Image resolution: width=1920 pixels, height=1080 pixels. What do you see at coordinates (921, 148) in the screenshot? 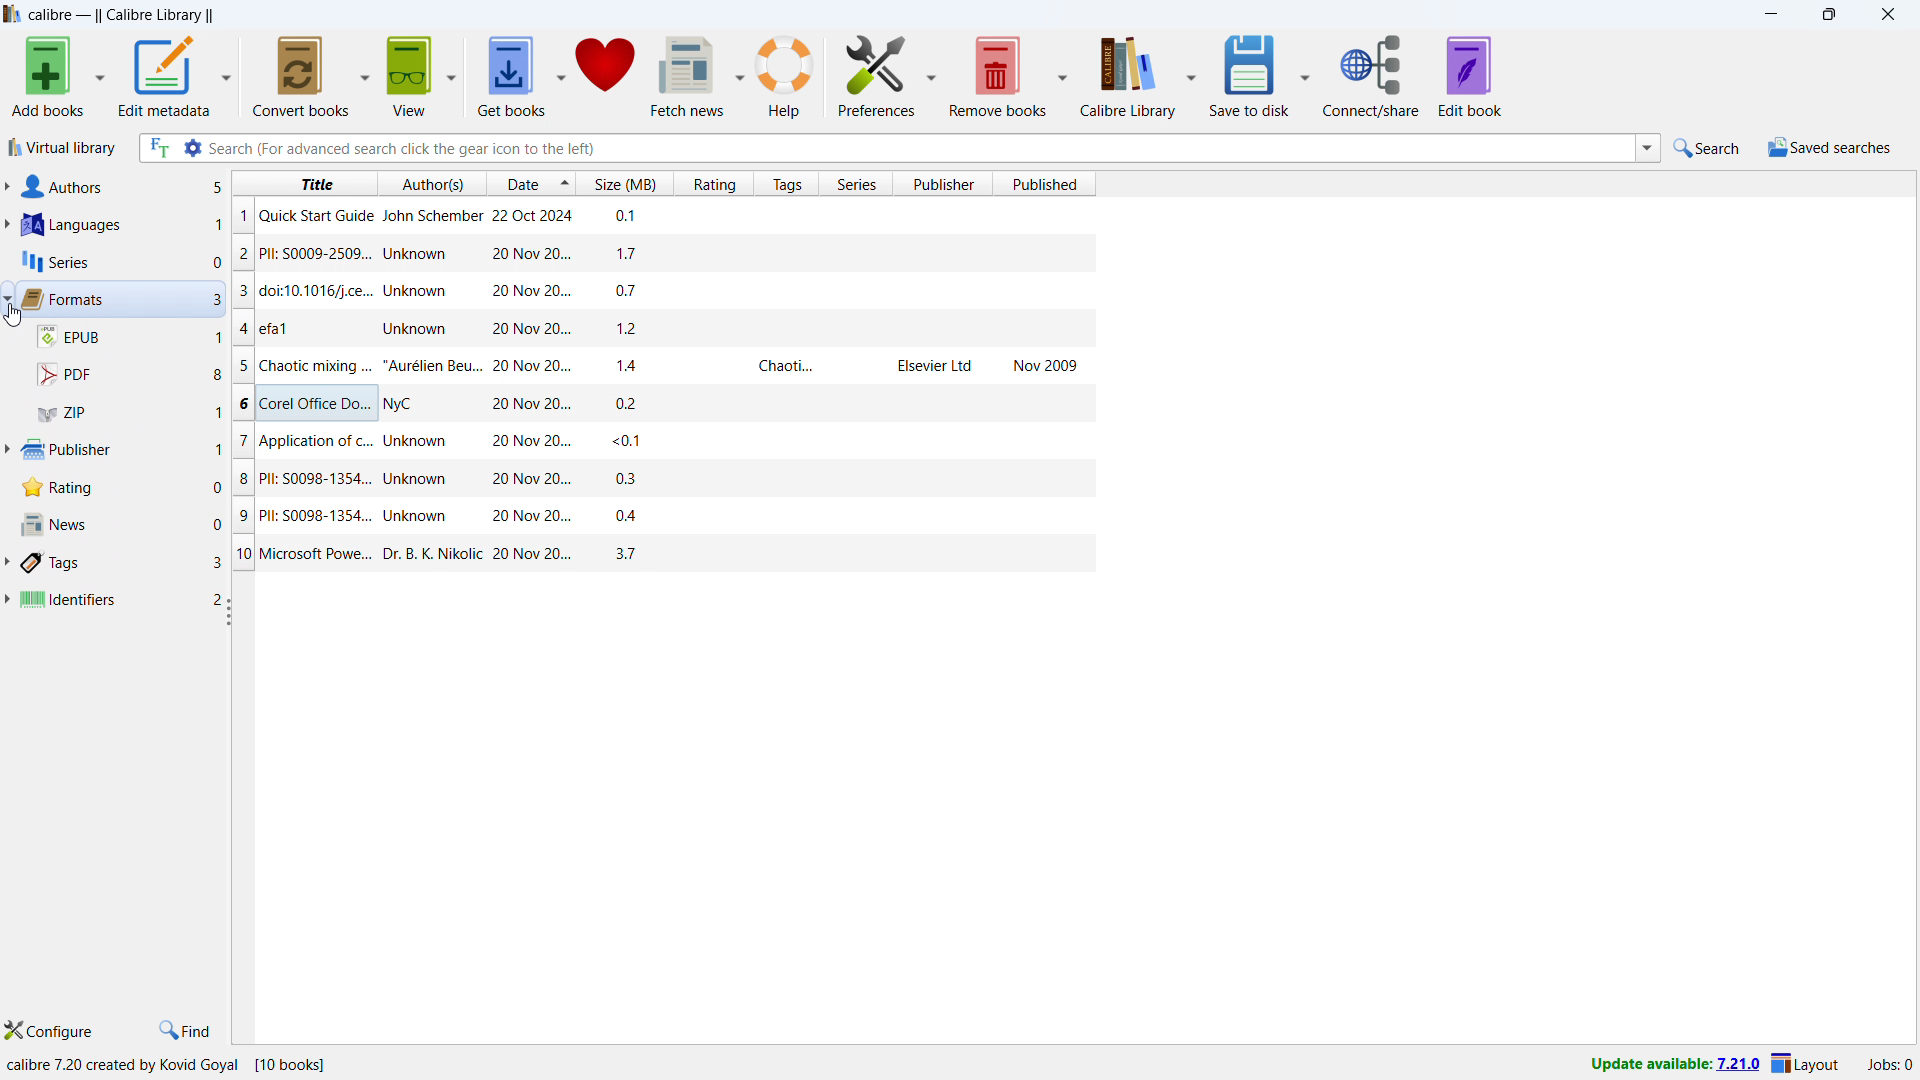
I see `enter search string` at bounding box center [921, 148].